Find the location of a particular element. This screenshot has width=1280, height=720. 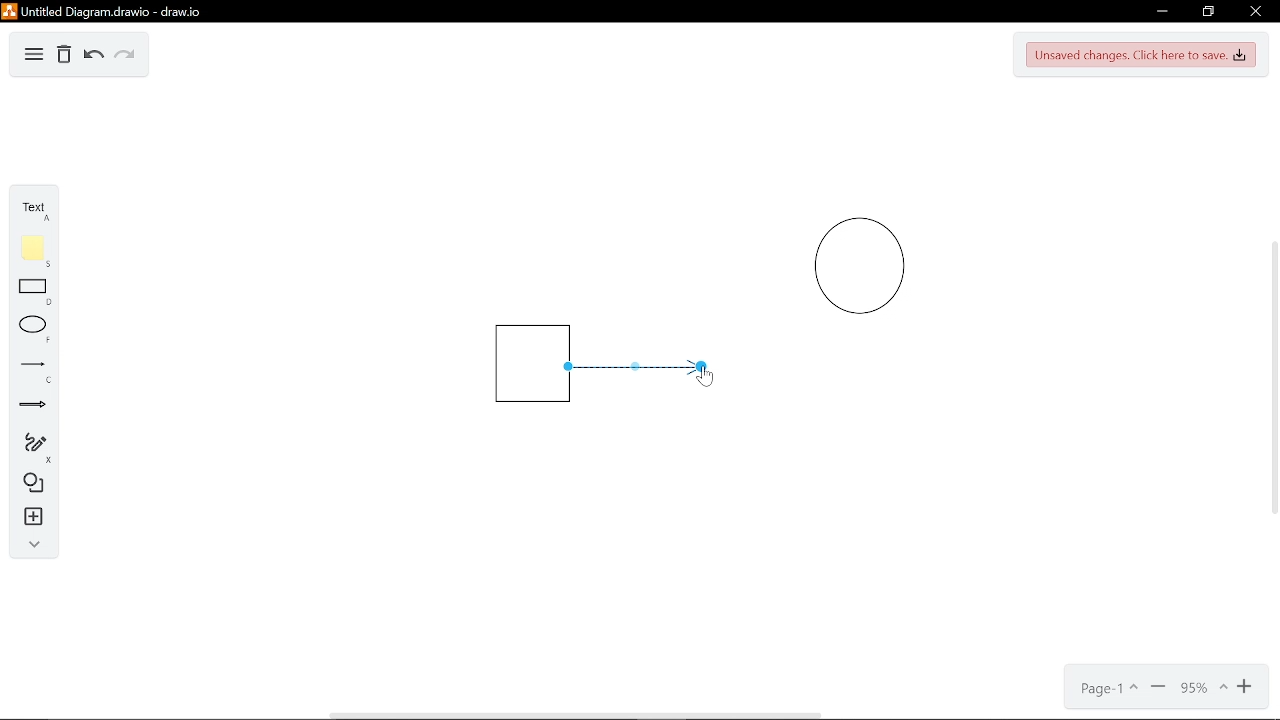

Rectangle is located at coordinates (29, 292).